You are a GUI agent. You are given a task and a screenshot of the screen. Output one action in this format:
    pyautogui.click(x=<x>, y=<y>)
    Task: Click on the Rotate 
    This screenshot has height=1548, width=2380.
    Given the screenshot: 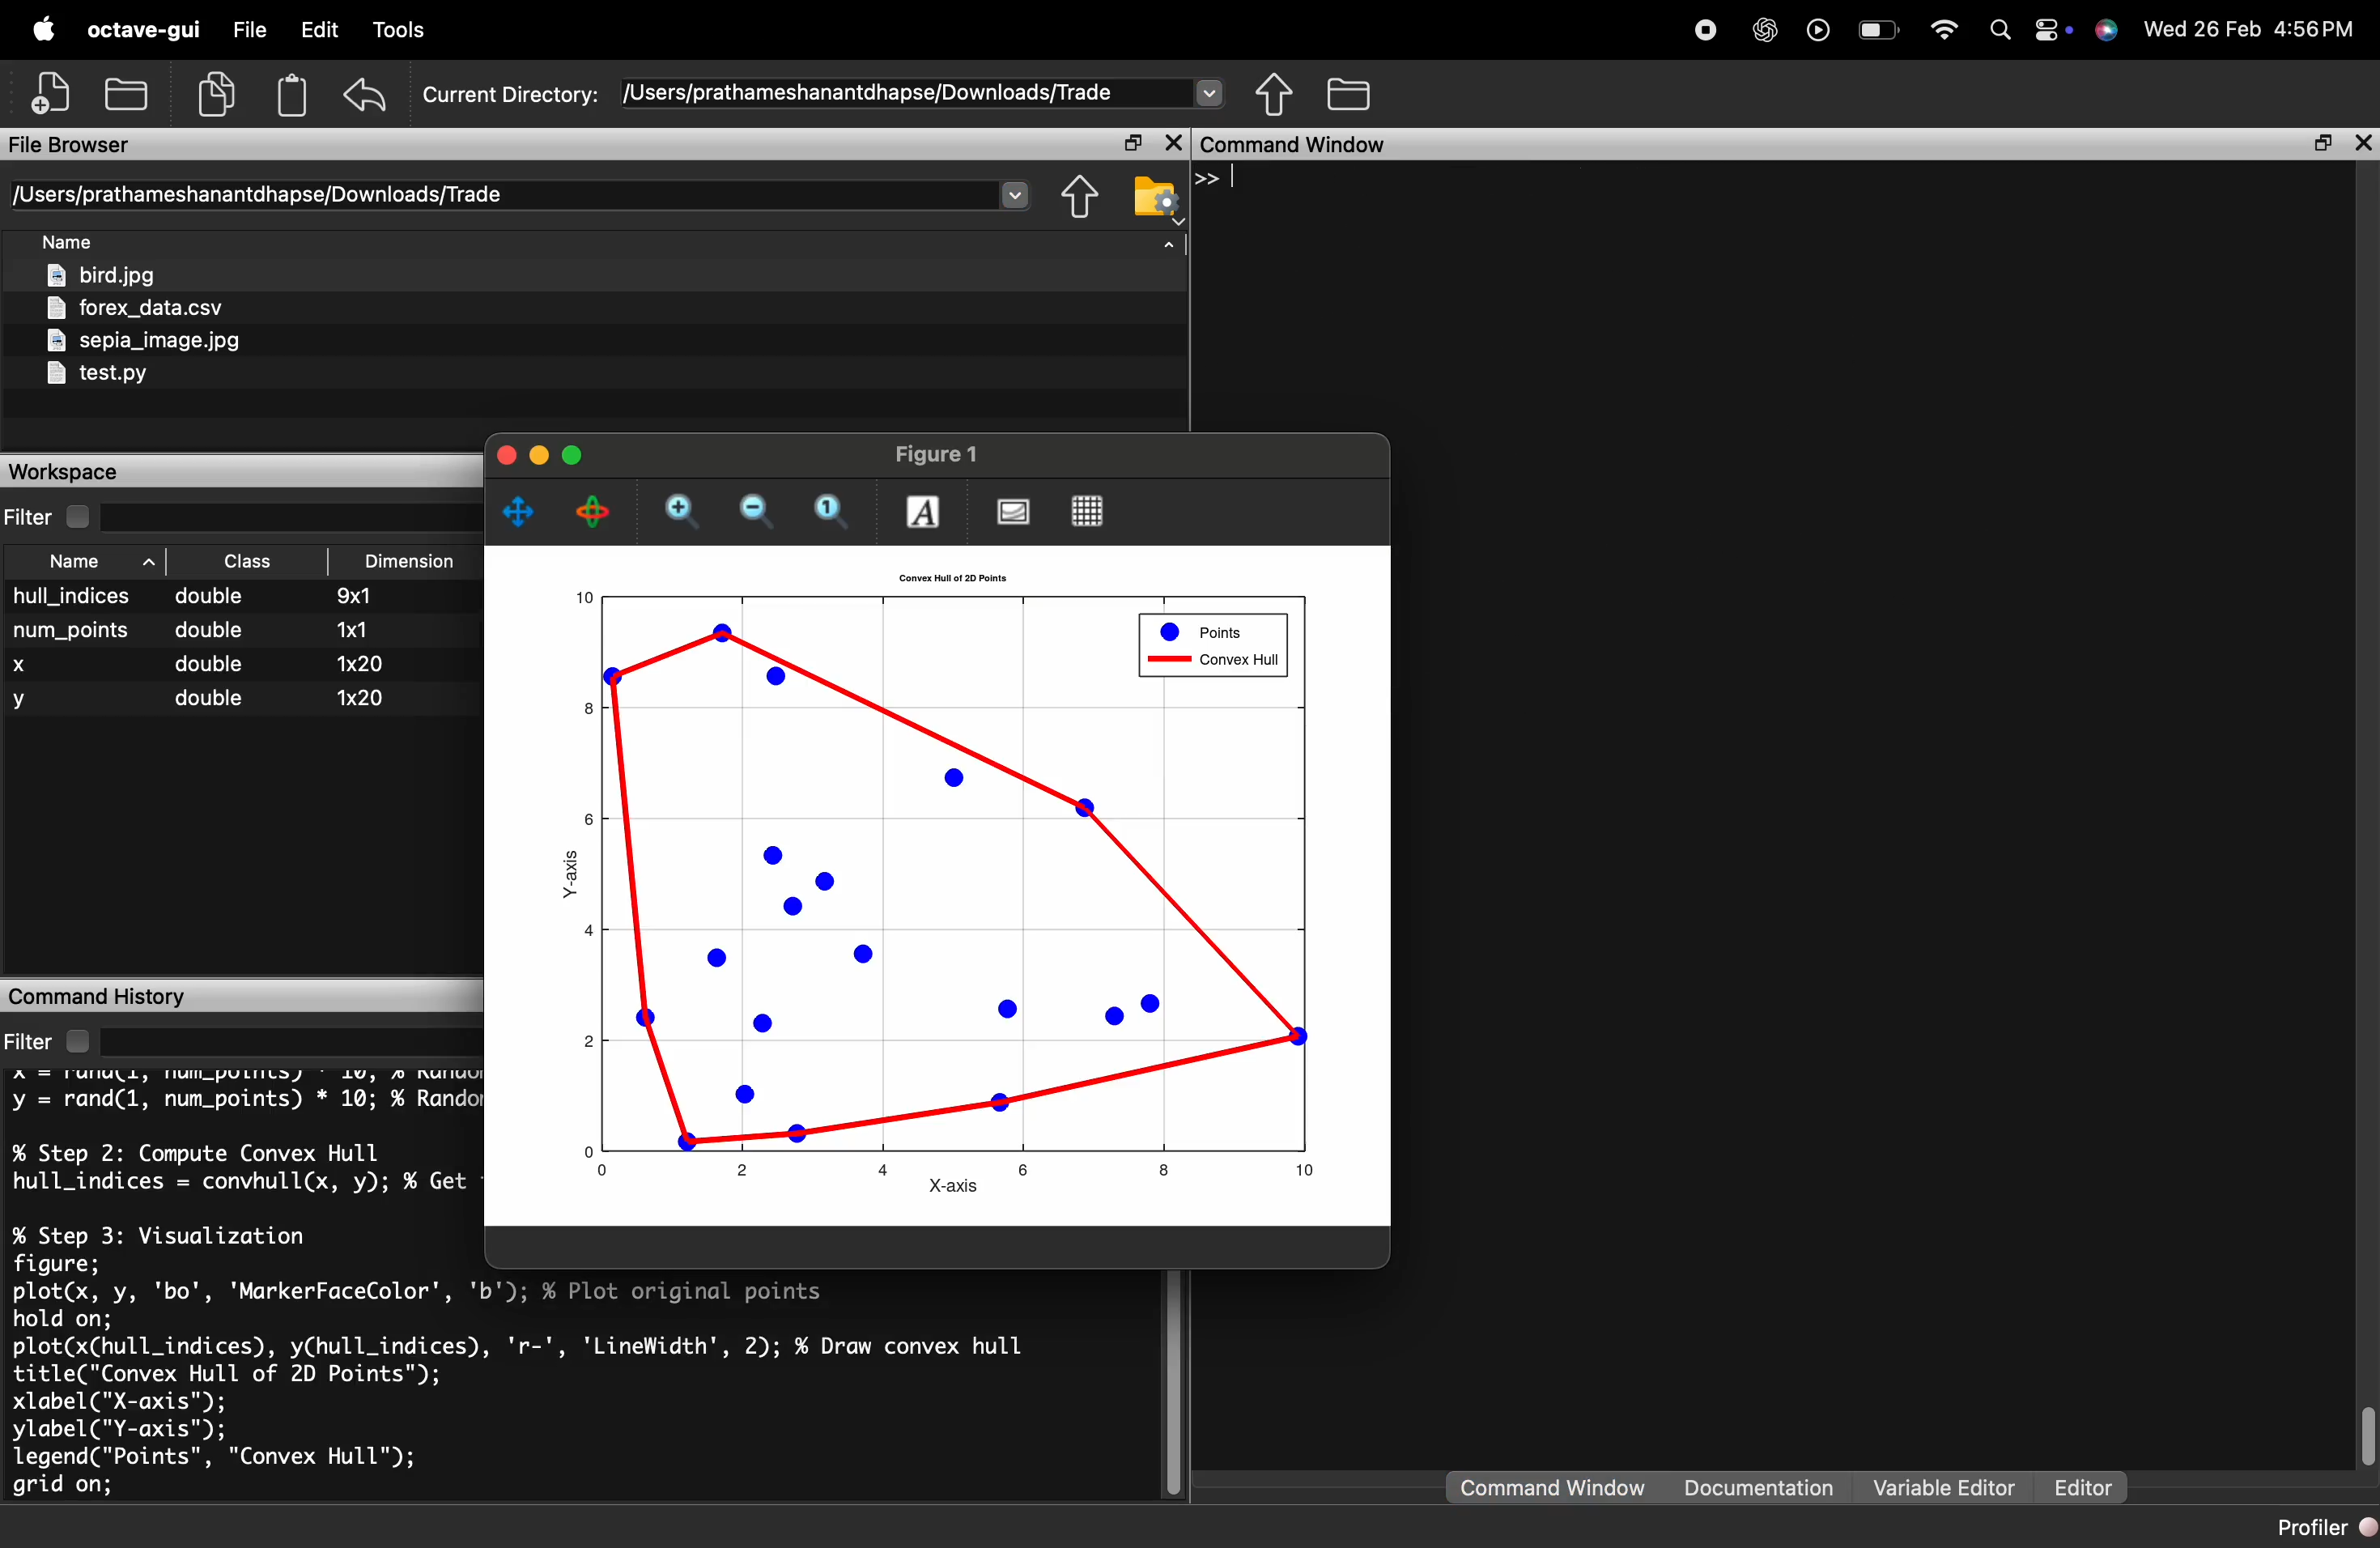 What is the action you would take?
    pyautogui.click(x=596, y=511)
    